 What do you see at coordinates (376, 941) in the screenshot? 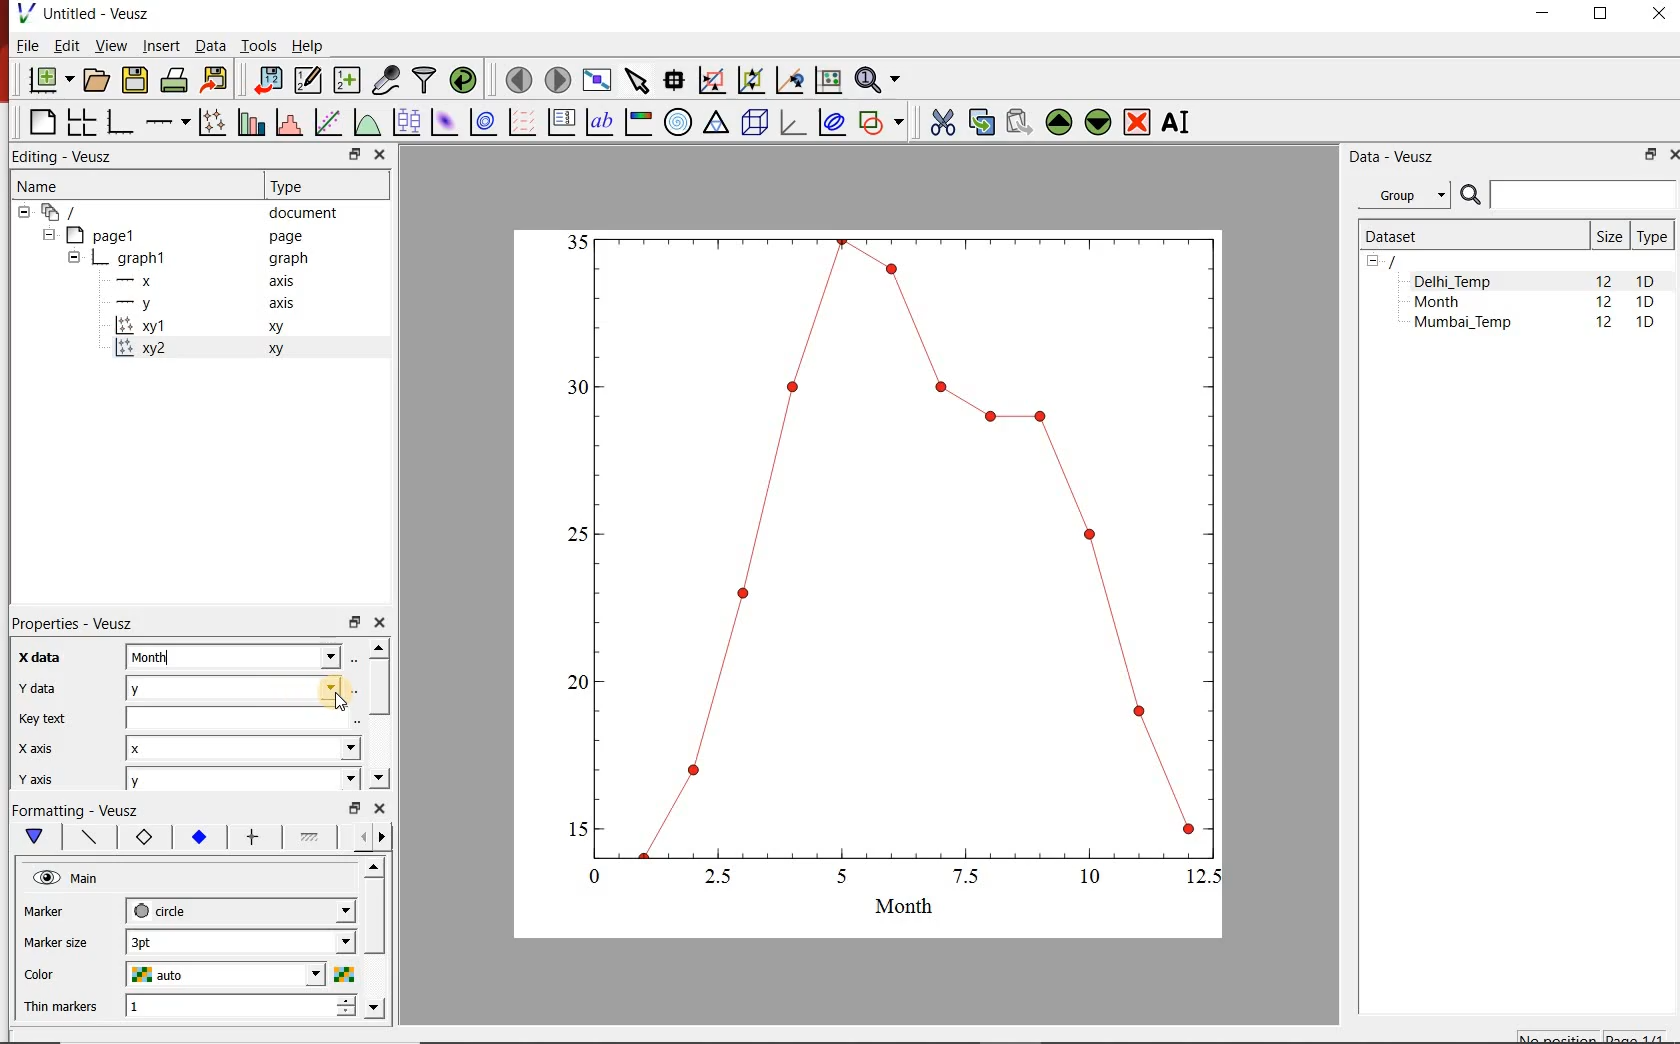
I see `scrollbar` at bounding box center [376, 941].